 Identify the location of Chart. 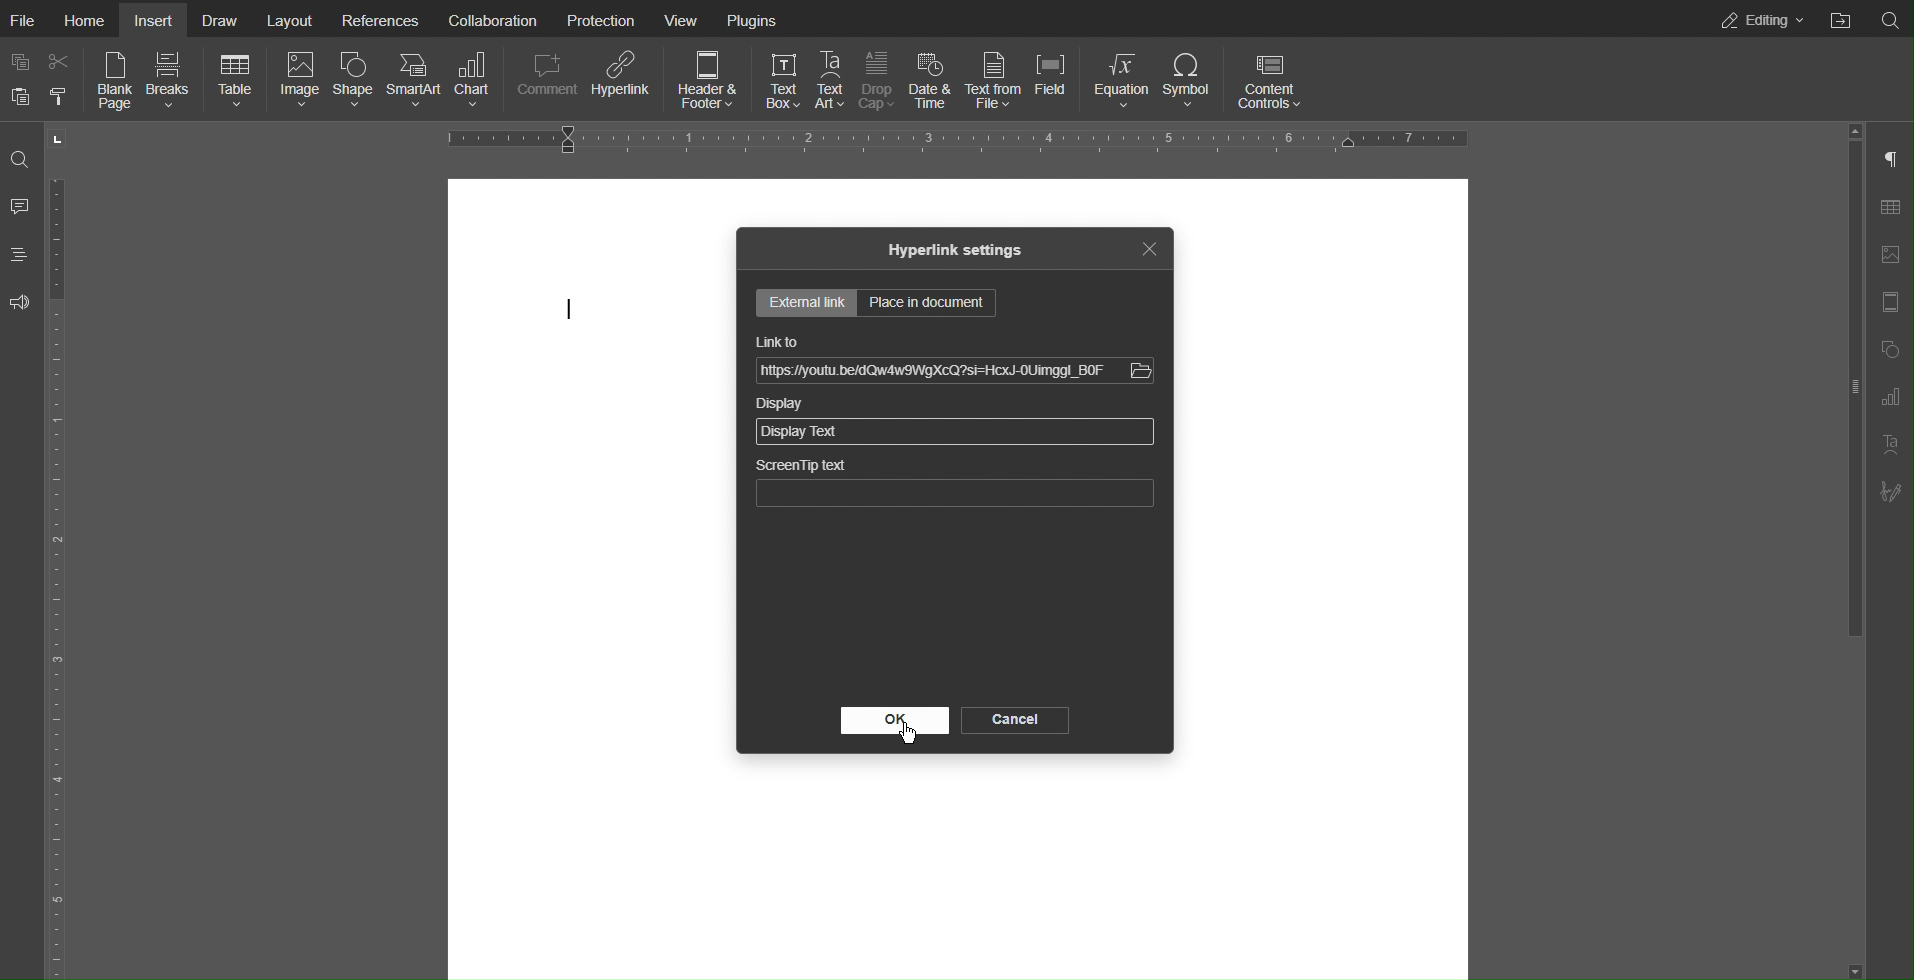
(474, 81).